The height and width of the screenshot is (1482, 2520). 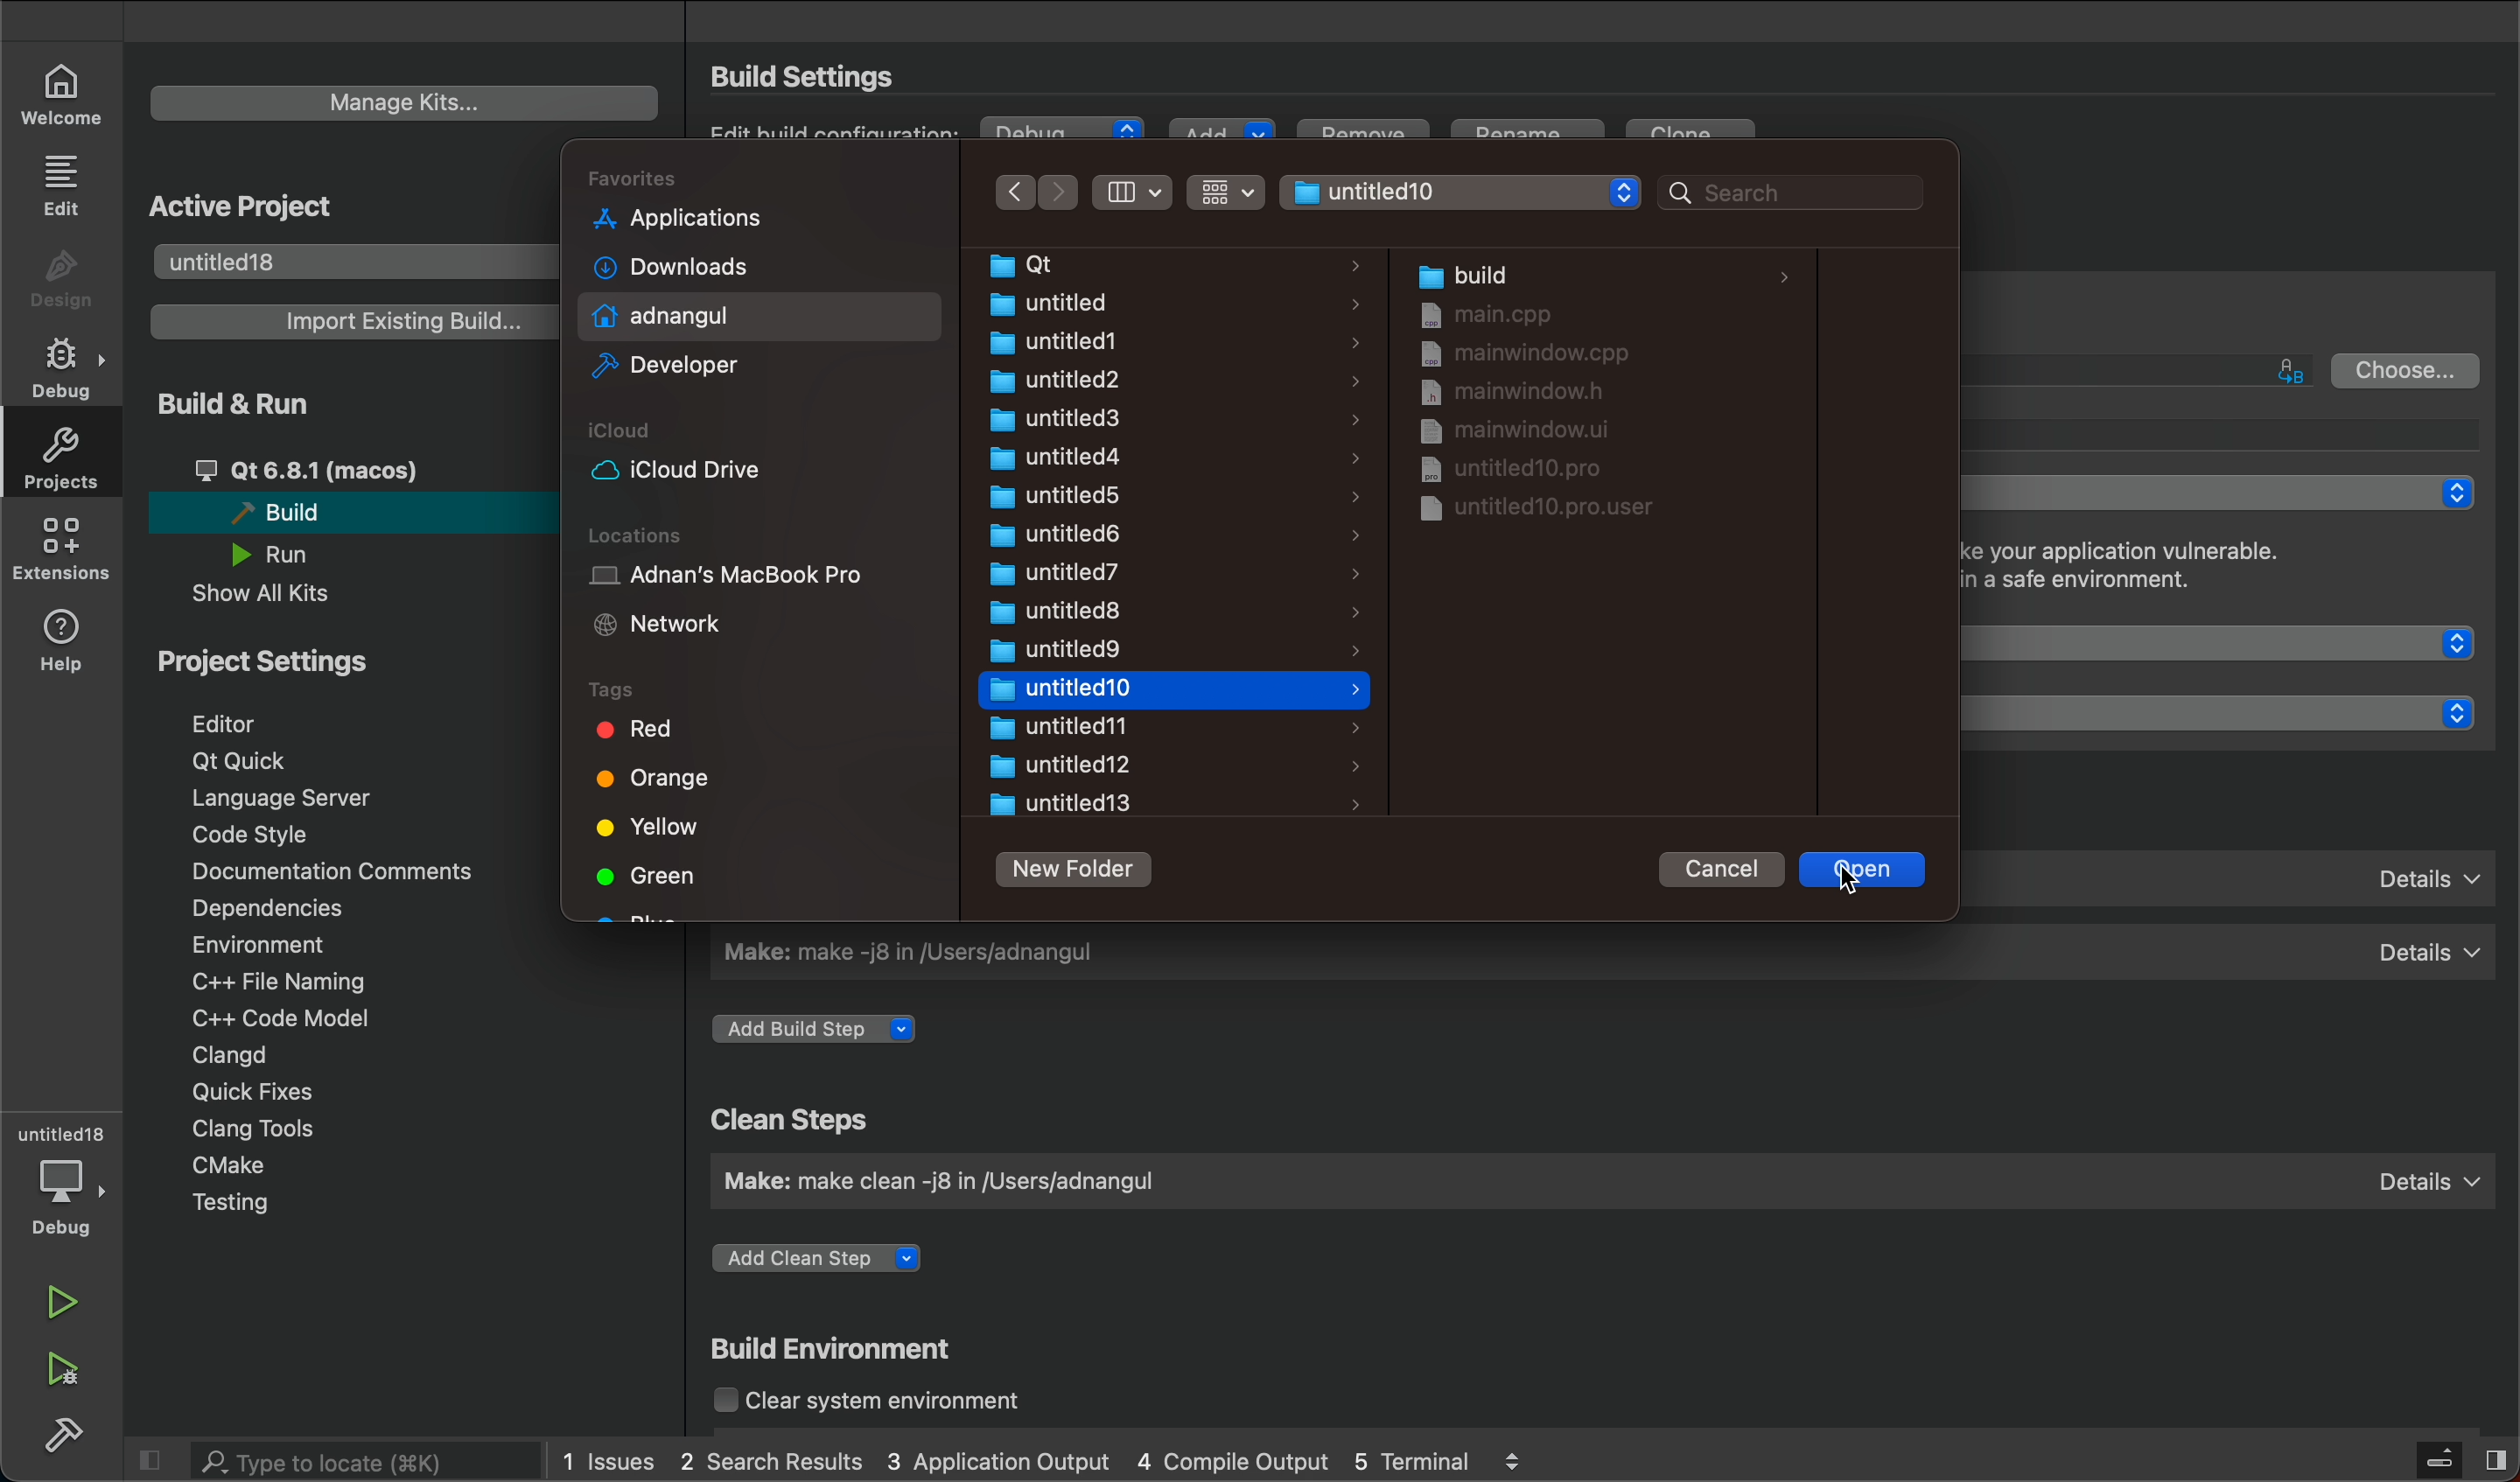 What do you see at coordinates (65, 1436) in the screenshot?
I see `build` at bounding box center [65, 1436].